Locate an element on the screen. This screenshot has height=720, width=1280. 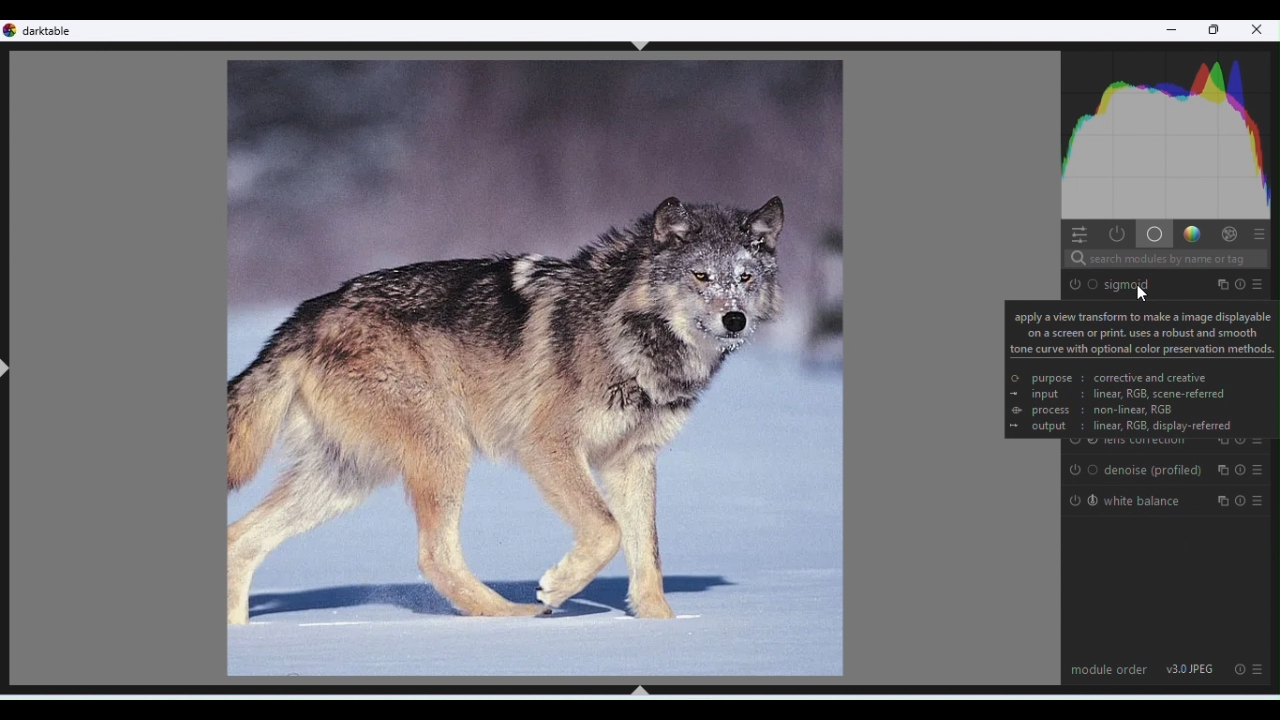
Base is located at coordinates (1153, 233).